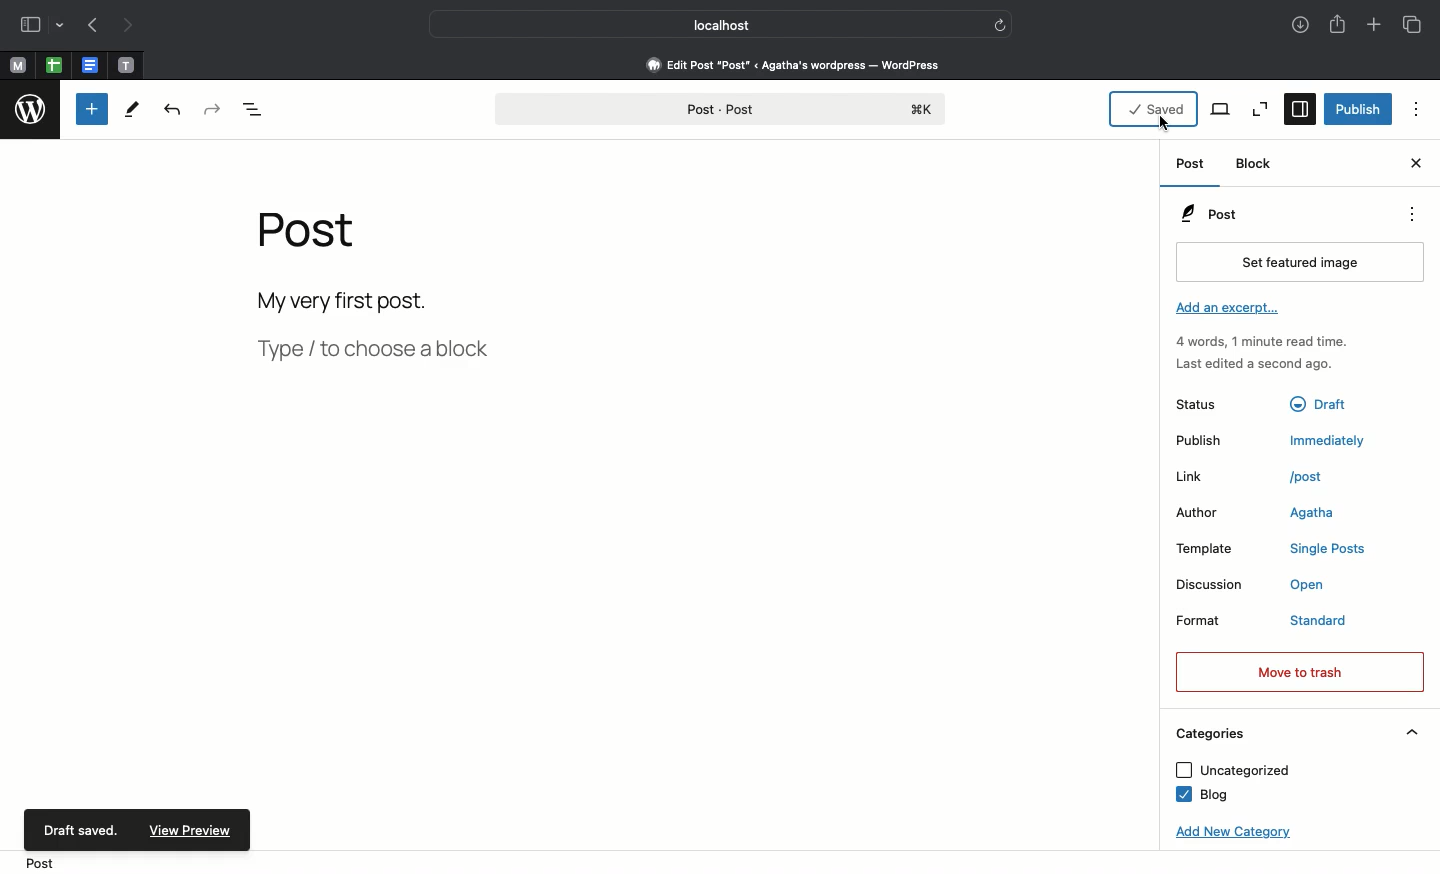 Image resolution: width=1440 pixels, height=874 pixels. What do you see at coordinates (134, 26) in the screenshot?
I see `Next page` at bounding box center [134, 26].